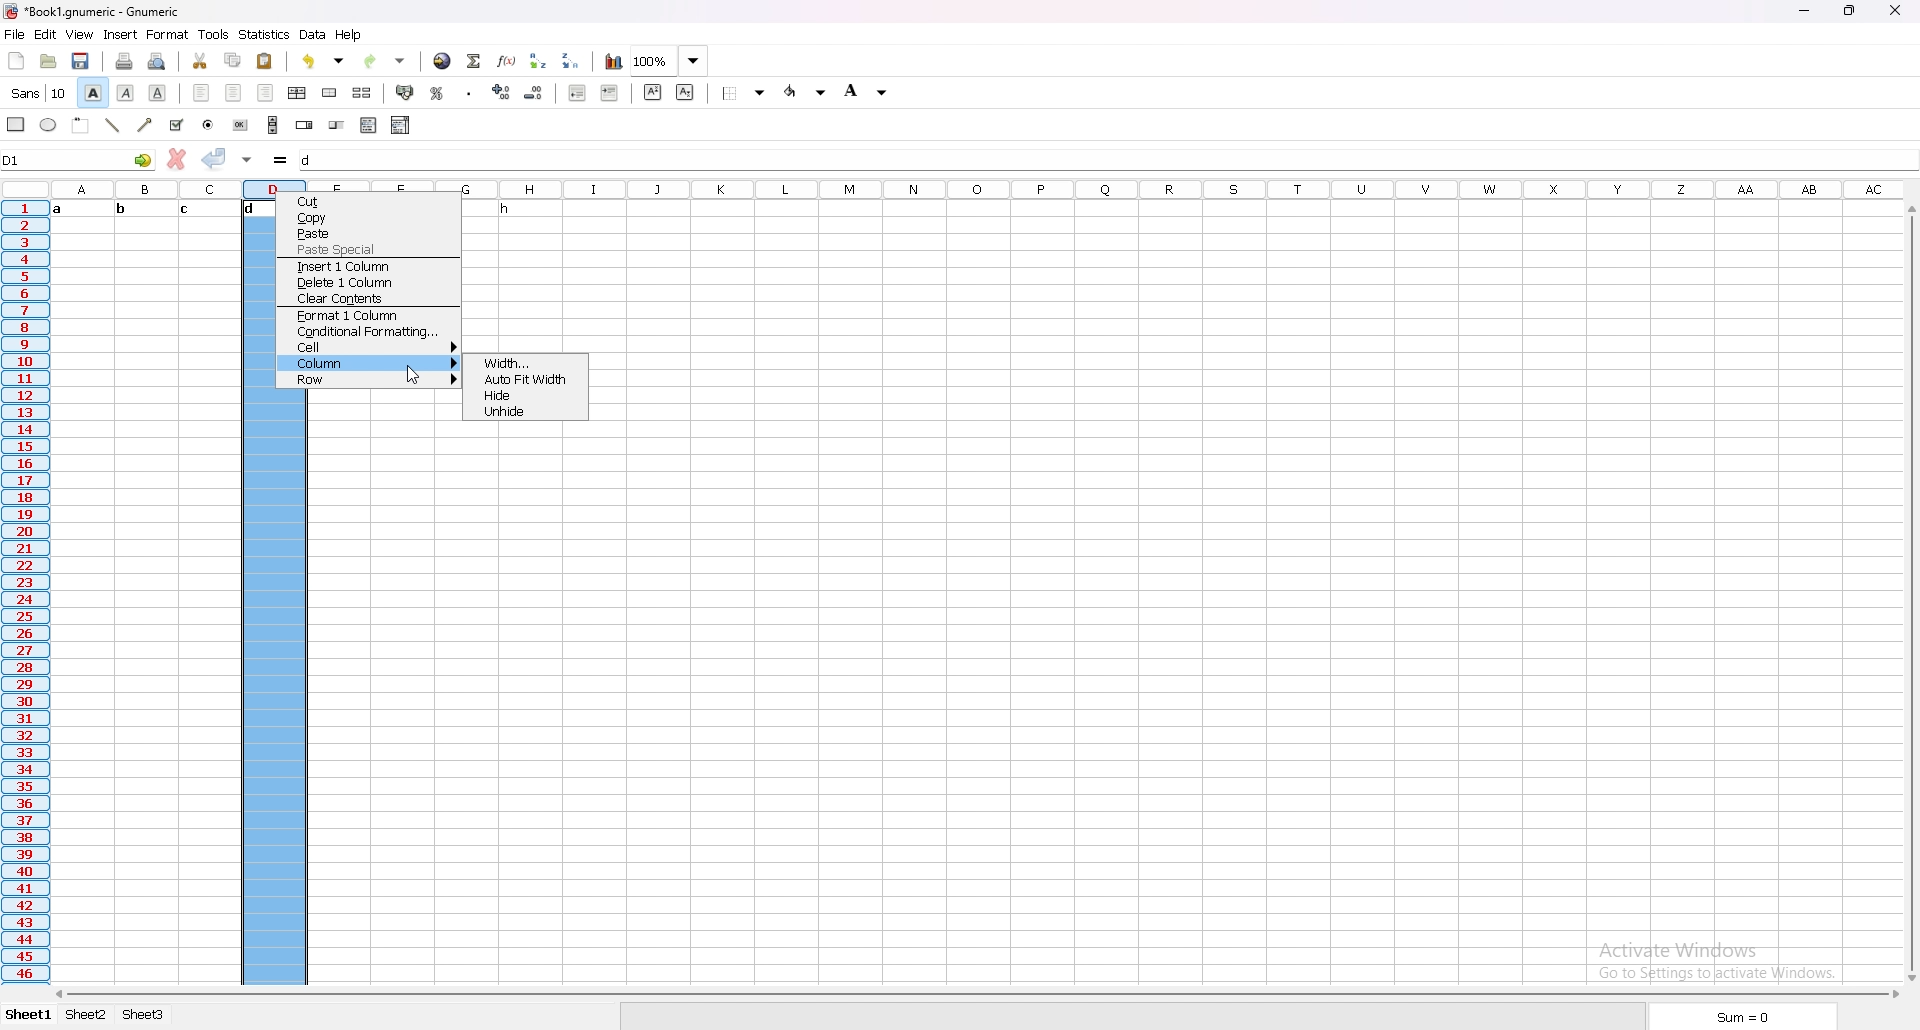 This screenshot has width=1920, height=1030. Describe the element at coordinates (249, 161) in the screenshot. I see `accept changes in all cells` at that location.